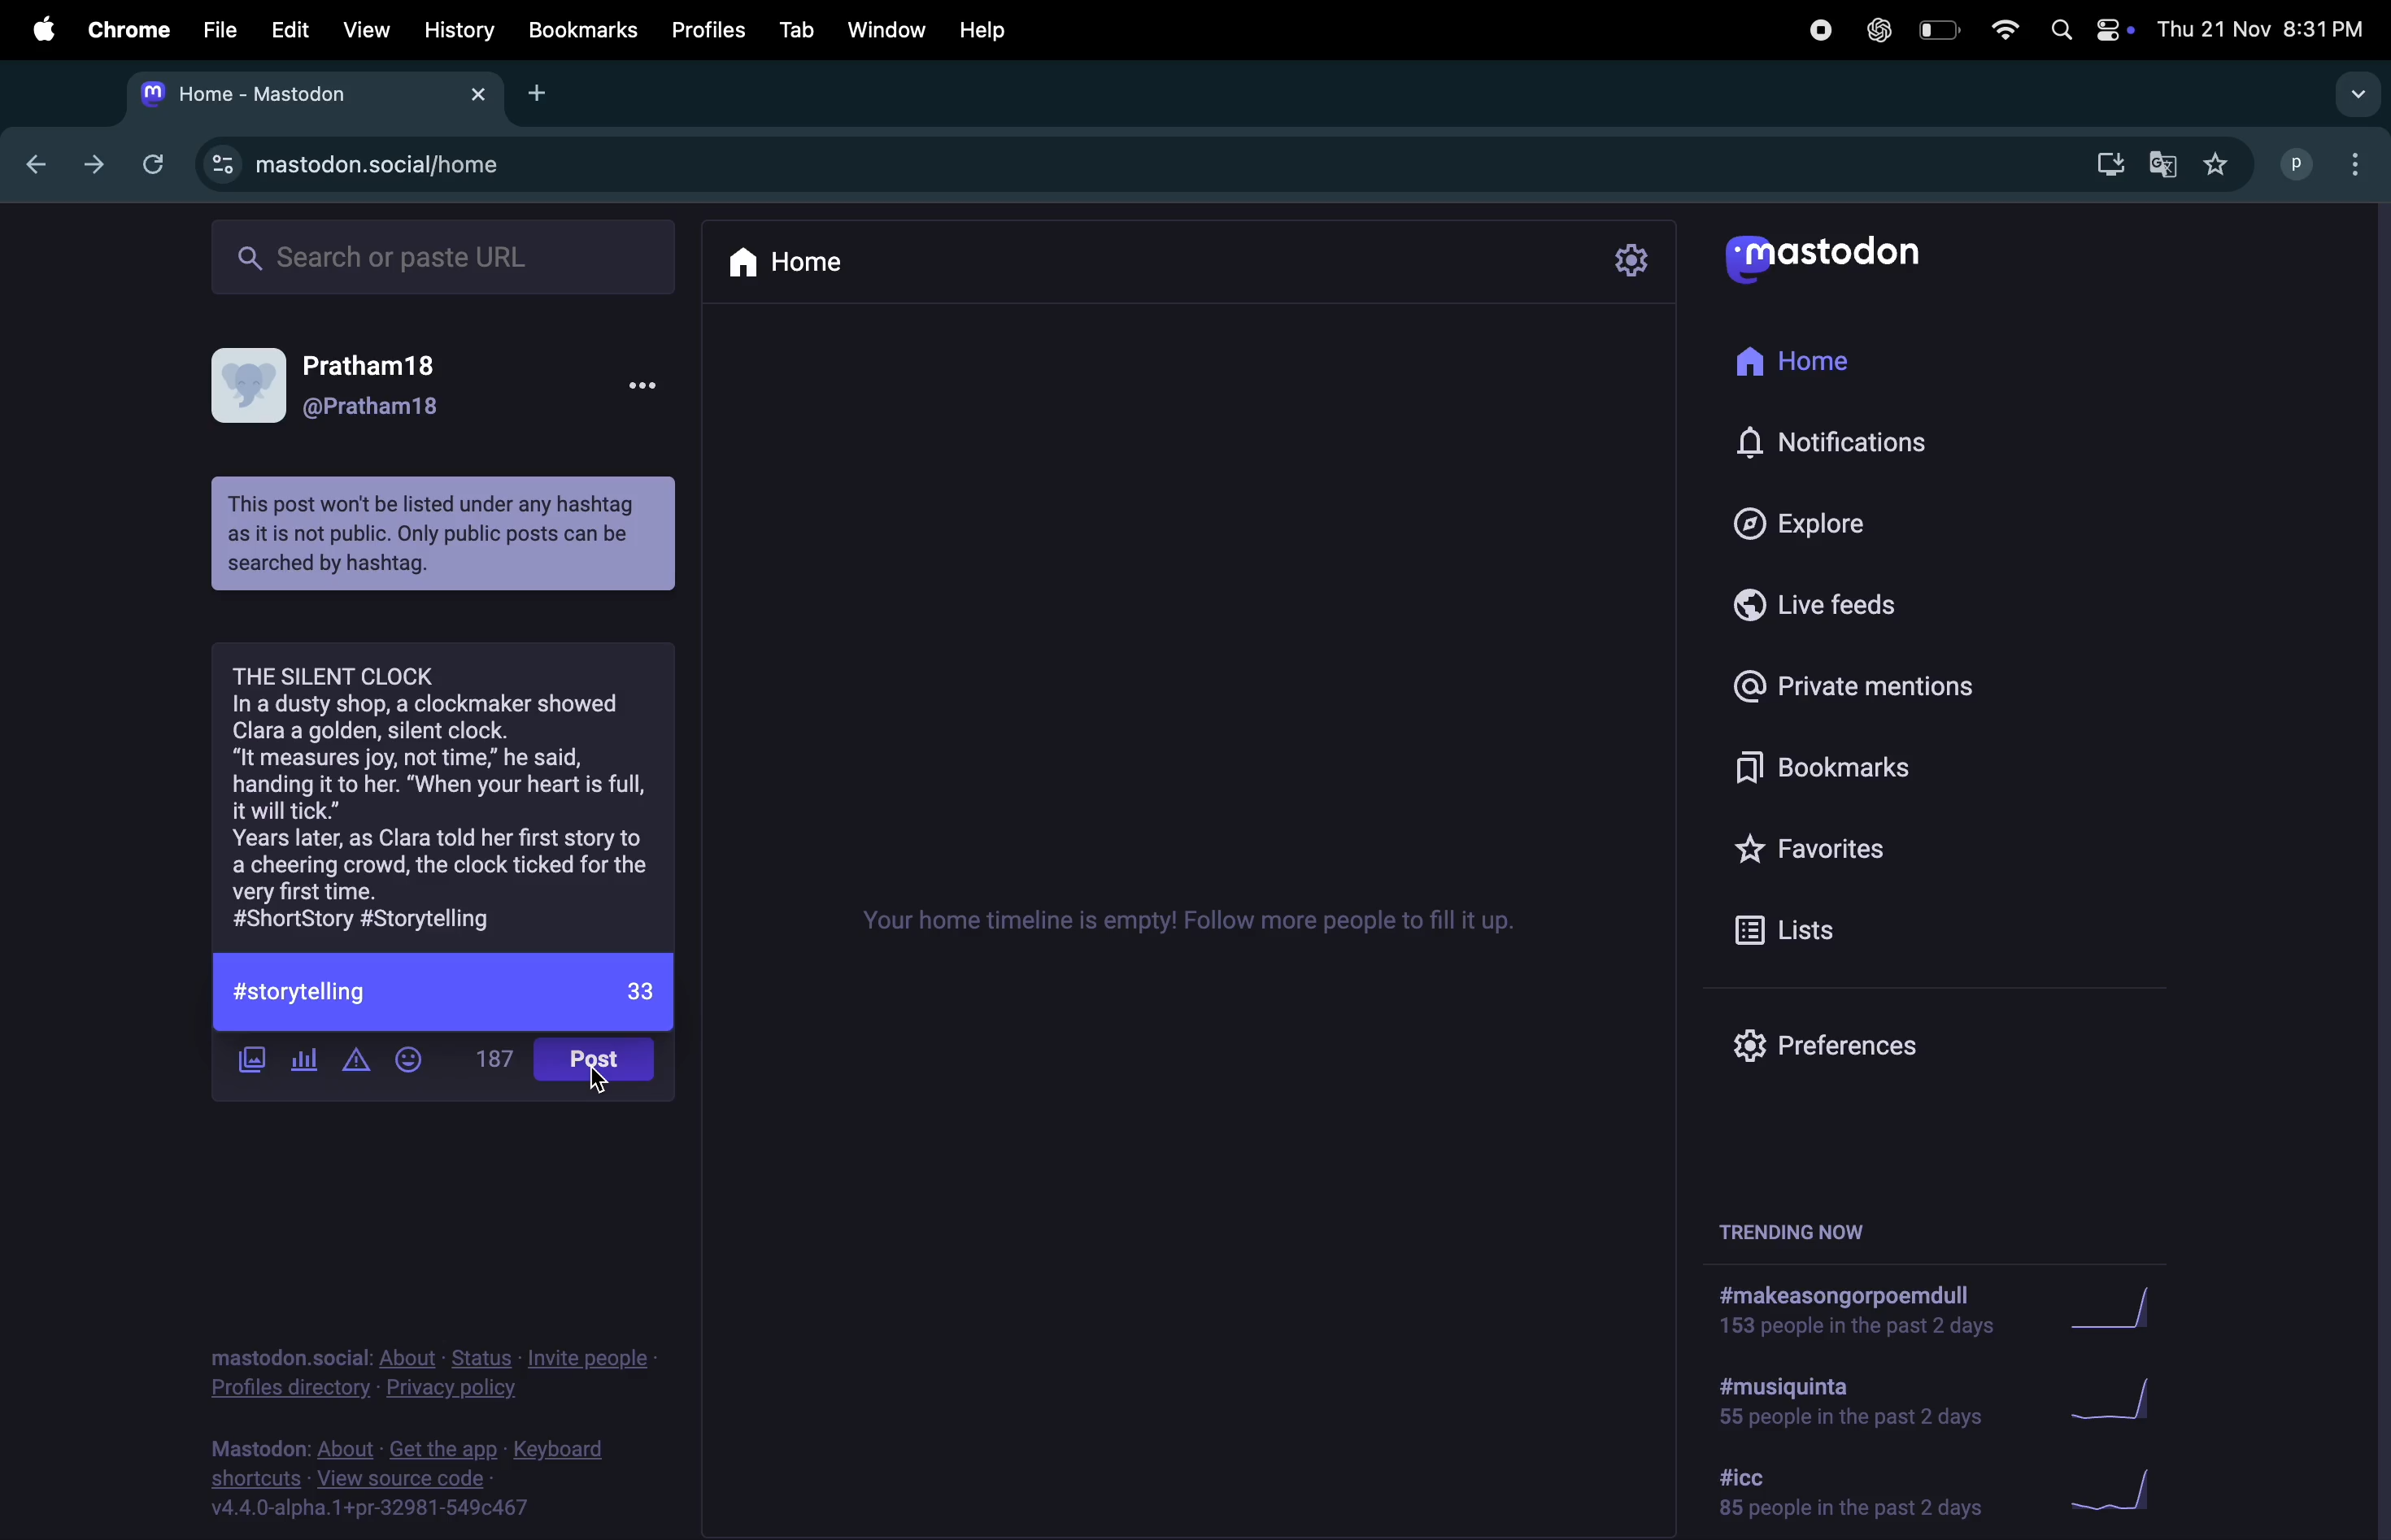 This screenshot has width=2391, height=1540. What do you see at coordinates (1812, 27) in the screenshot?
I see `record` at bounding box center [1812, 27].